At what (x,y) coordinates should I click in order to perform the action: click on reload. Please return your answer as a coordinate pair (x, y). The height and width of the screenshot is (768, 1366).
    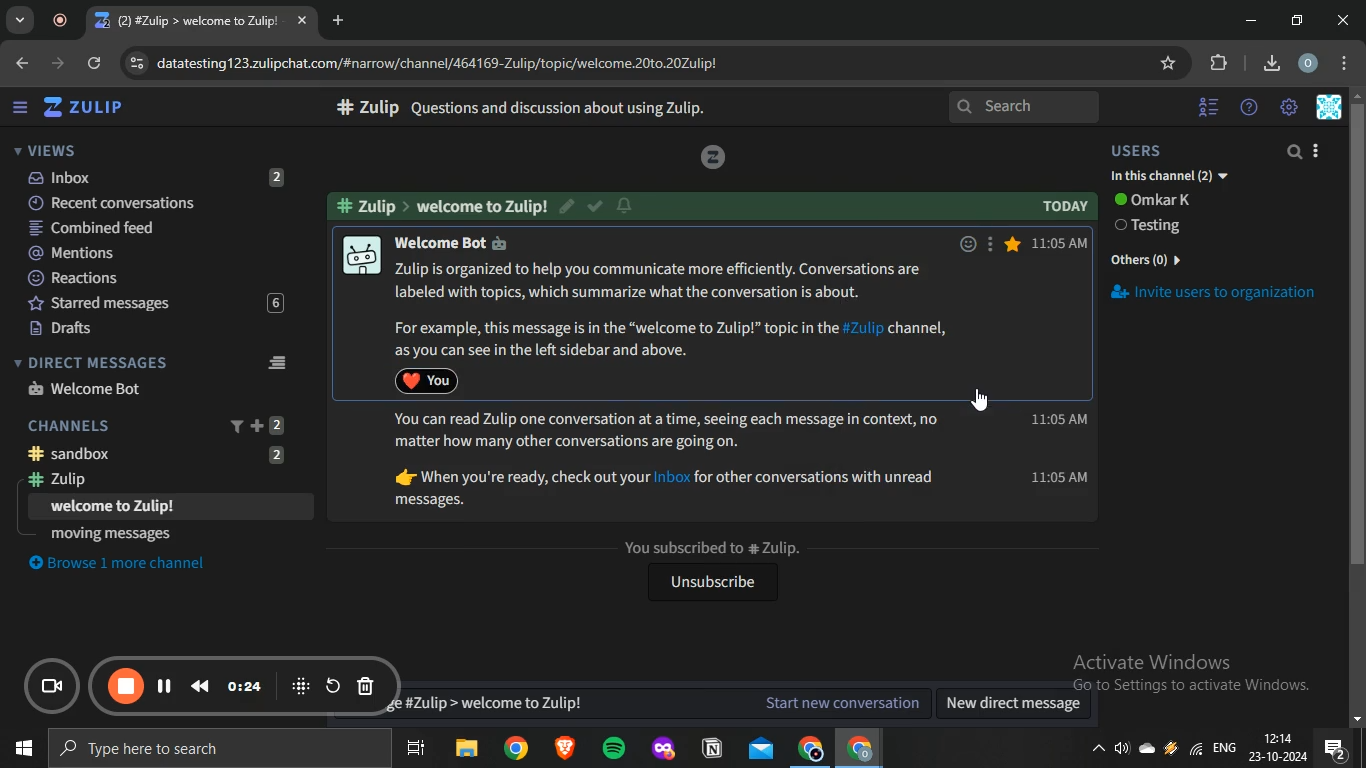
    Looking at the image, I should click on (96, 65).